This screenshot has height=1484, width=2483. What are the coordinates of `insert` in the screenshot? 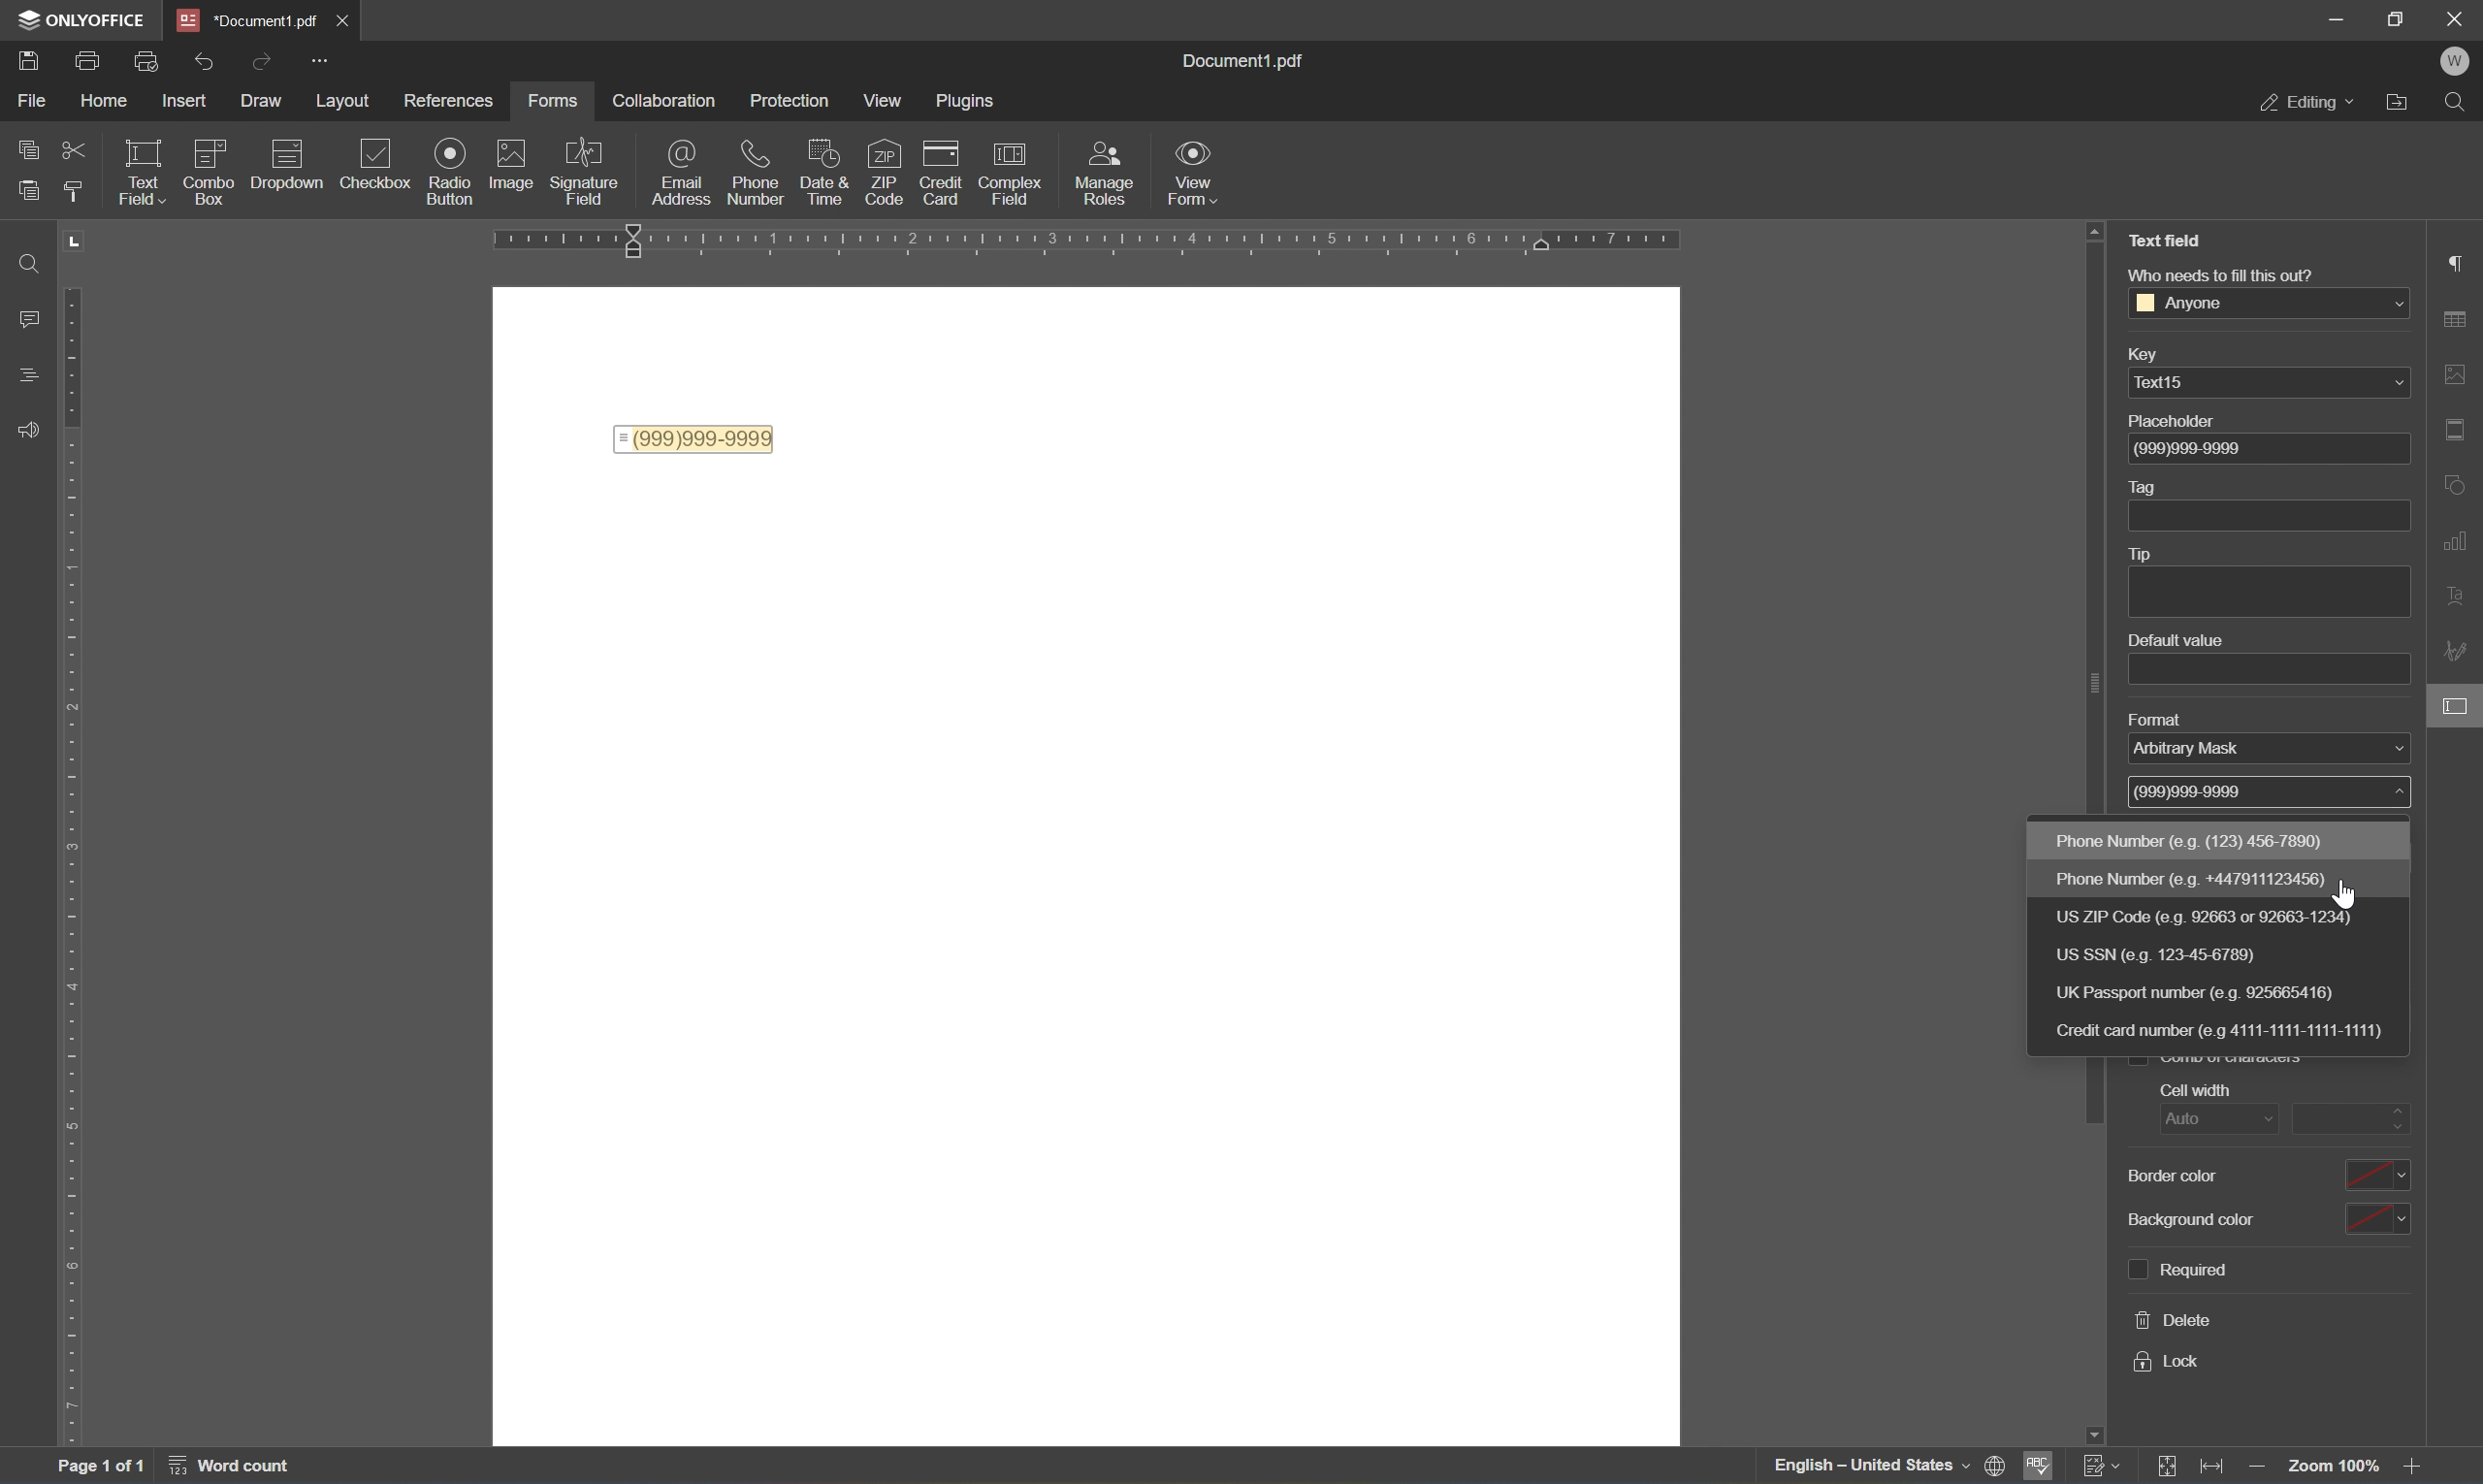 It's located at (182, 100).